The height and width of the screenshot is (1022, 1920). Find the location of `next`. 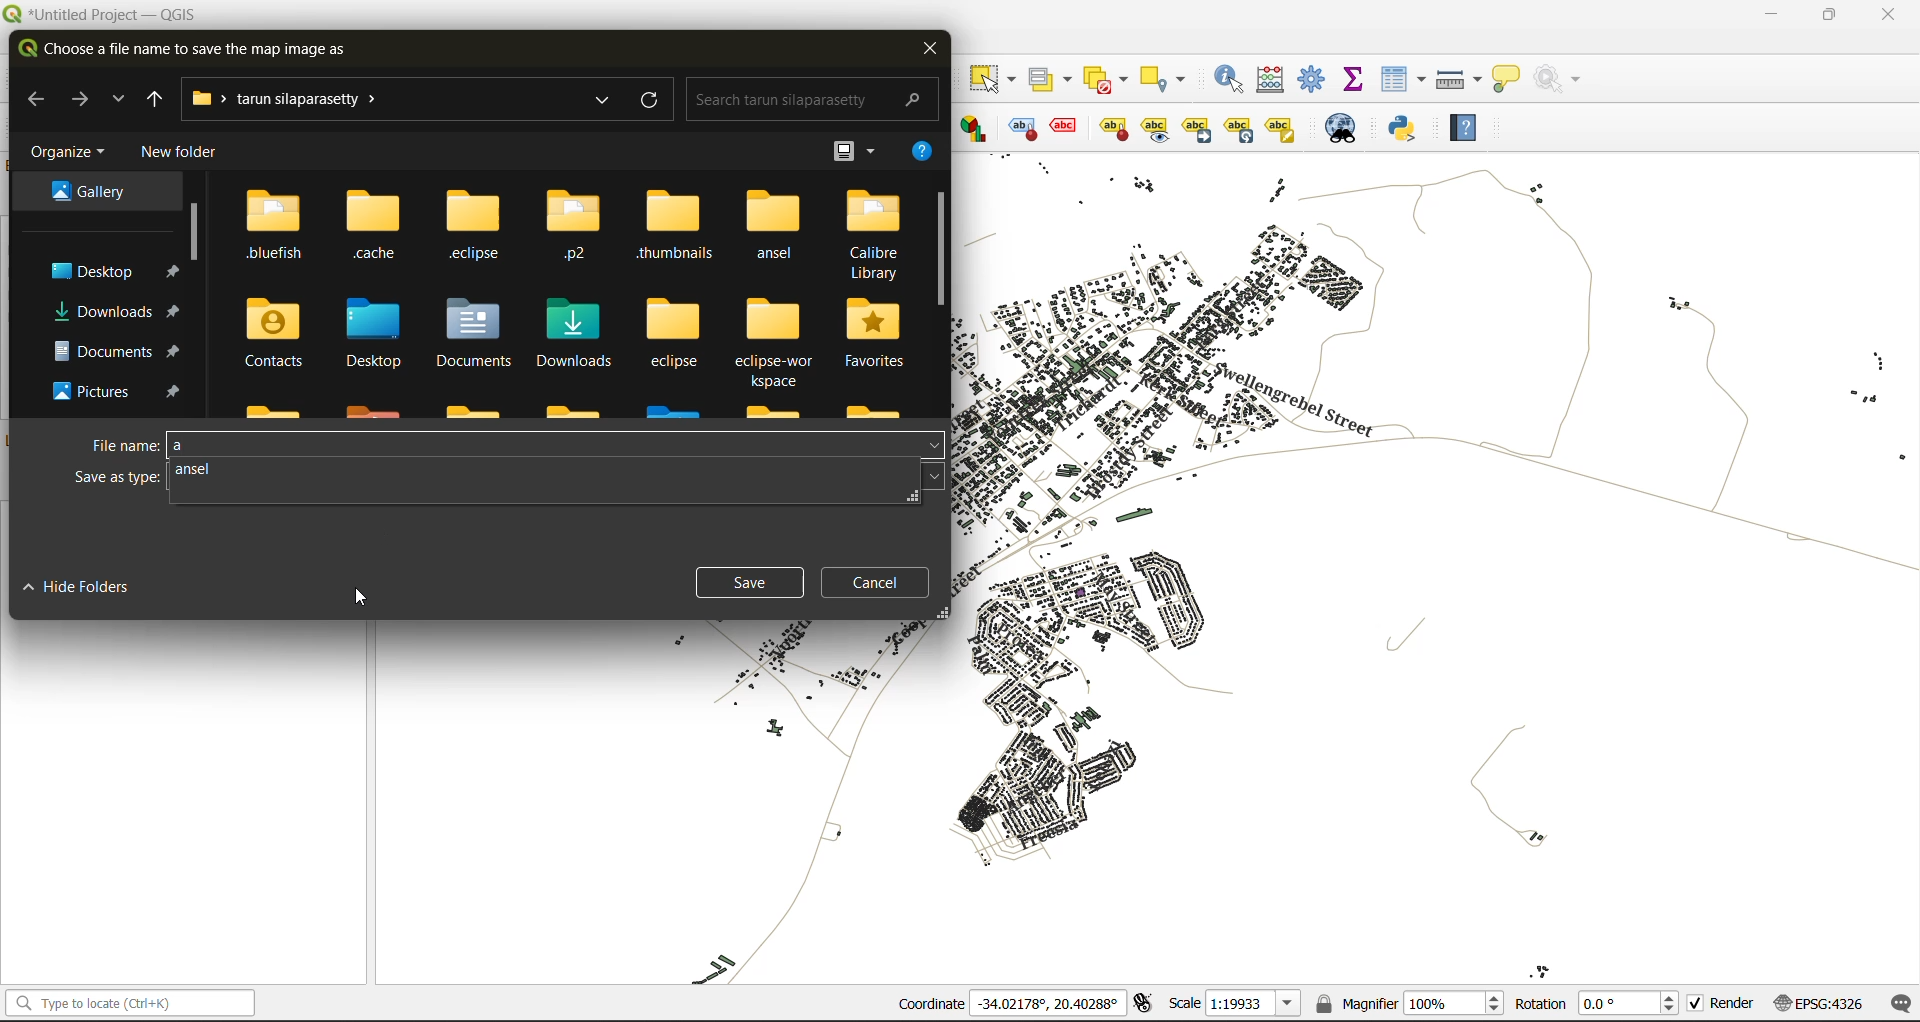

next is located at coordinates (84, 99).